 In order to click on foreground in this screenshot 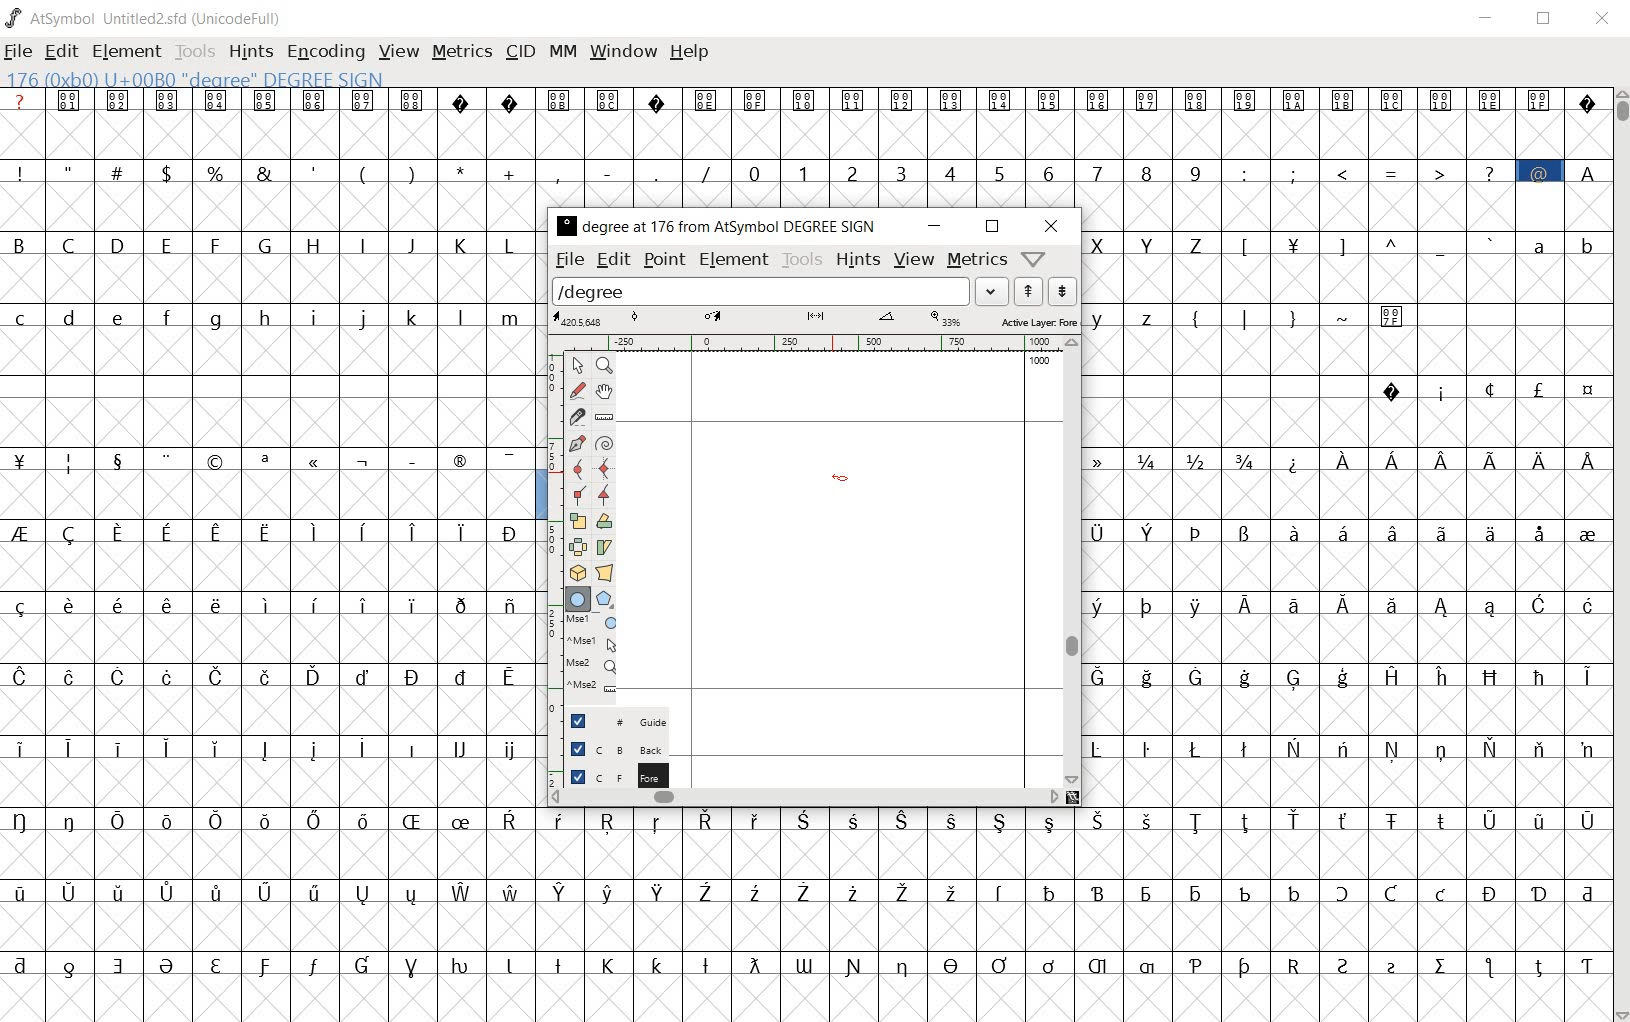, I will do `click(607, 778)`.